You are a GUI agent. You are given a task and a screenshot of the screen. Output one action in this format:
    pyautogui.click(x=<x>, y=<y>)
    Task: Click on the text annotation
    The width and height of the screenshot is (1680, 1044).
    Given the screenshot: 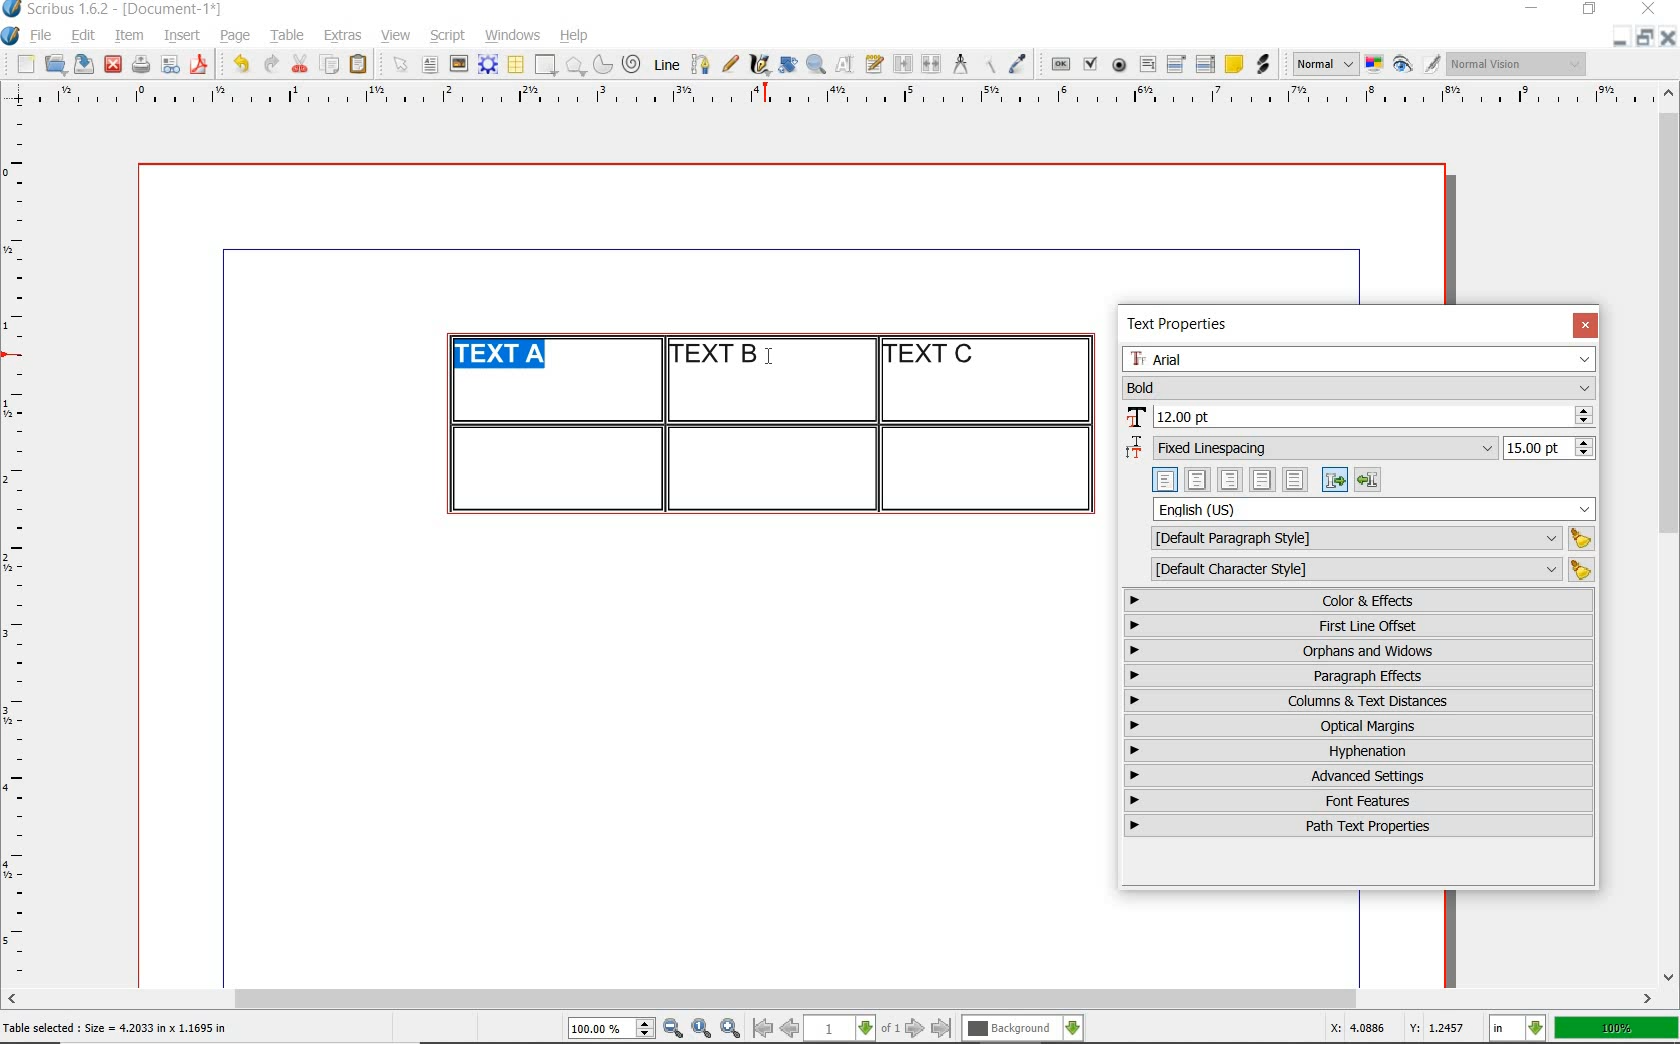 What is the action you would take?
    pyautogui.click(x=1233, y=65)
    